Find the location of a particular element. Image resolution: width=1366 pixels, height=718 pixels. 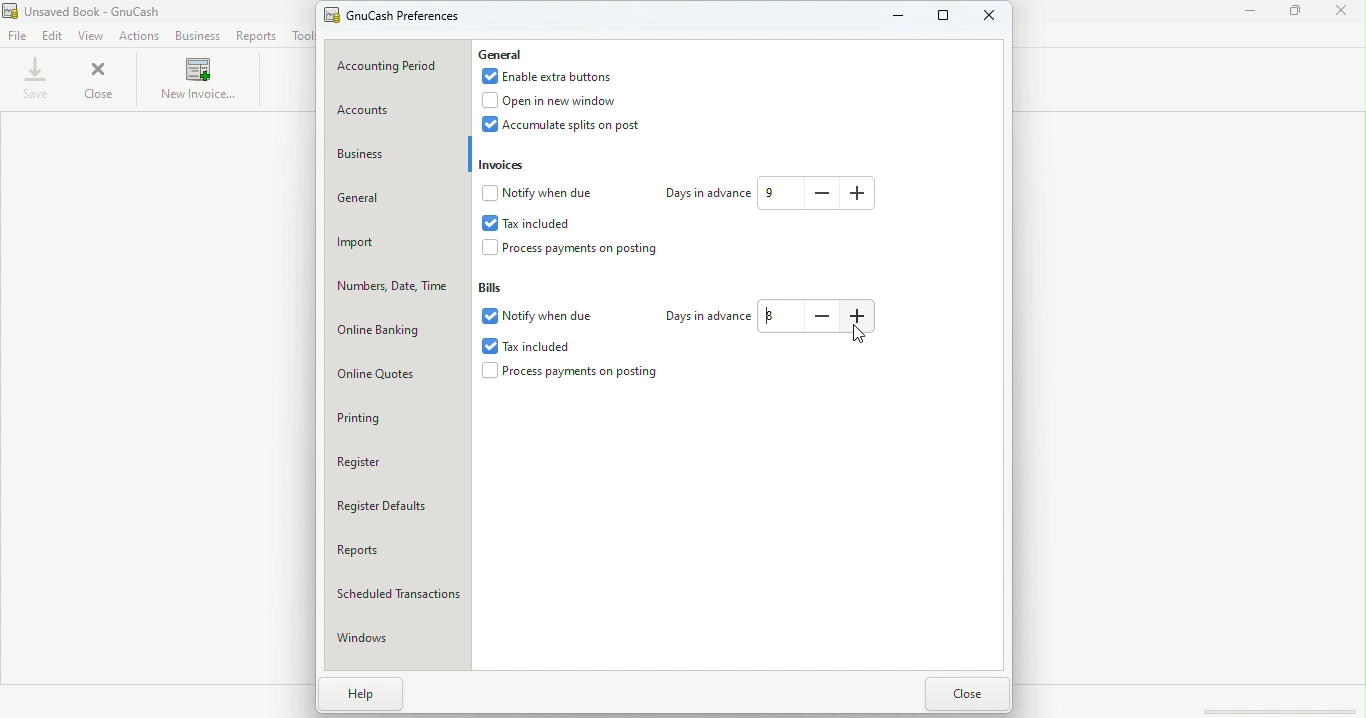

Bills is located at coordinates (498, 289).